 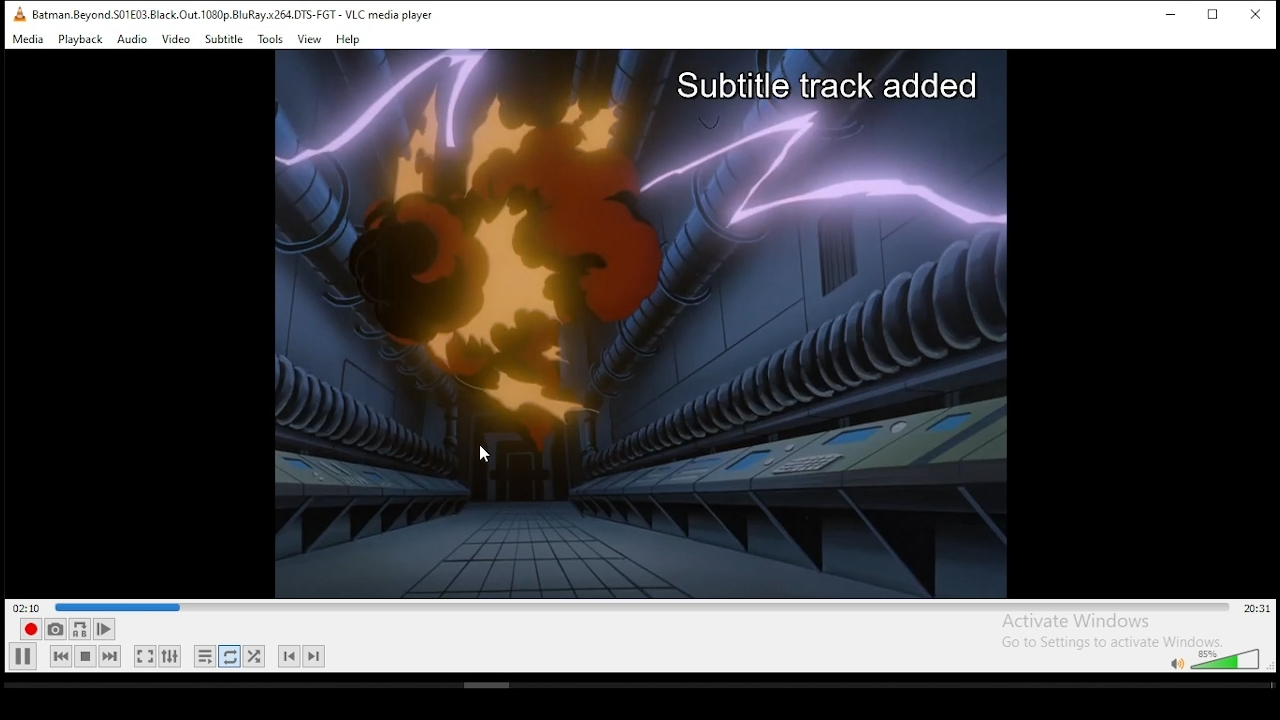 What do you see at coordinates (271, 40) in the screenshot?
I see `tools` at bounding box center [271, 40].